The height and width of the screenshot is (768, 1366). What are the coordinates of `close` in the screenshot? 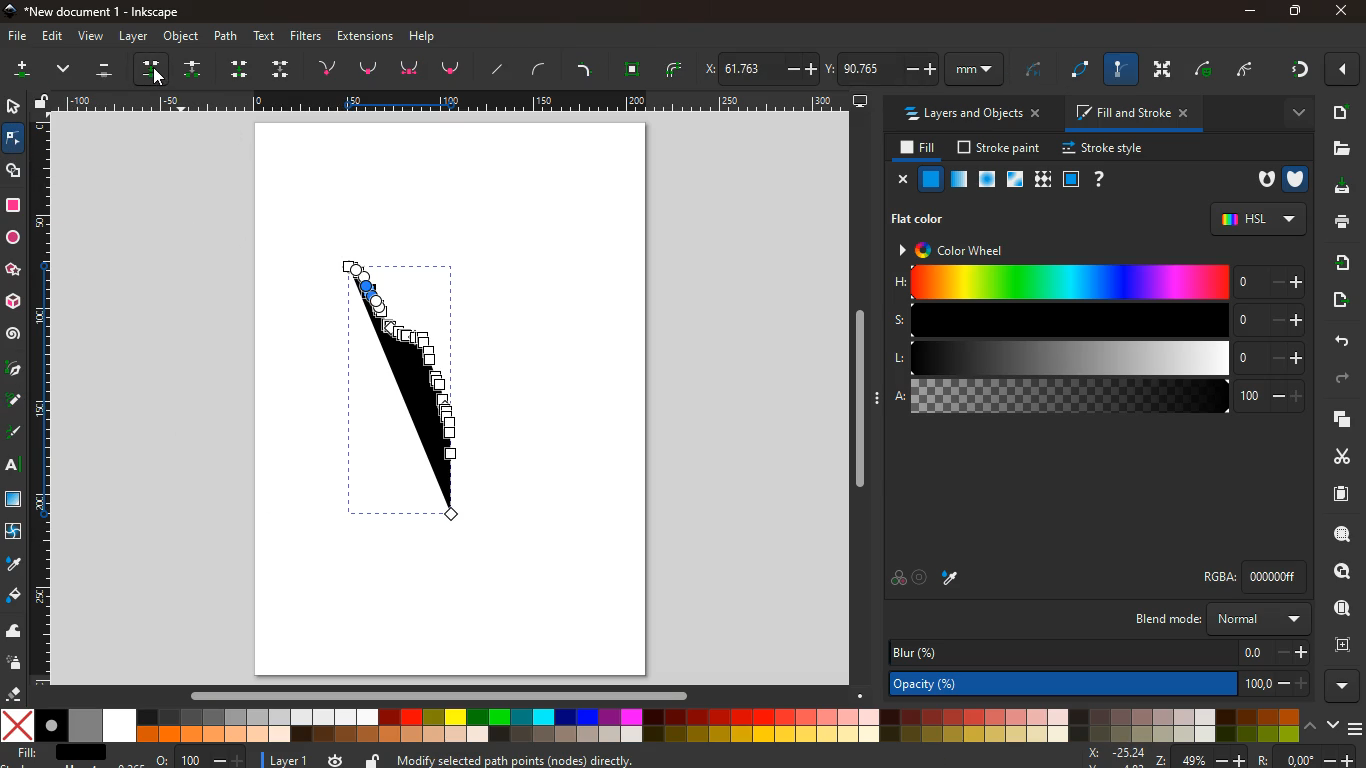 It's located at (900, 179).